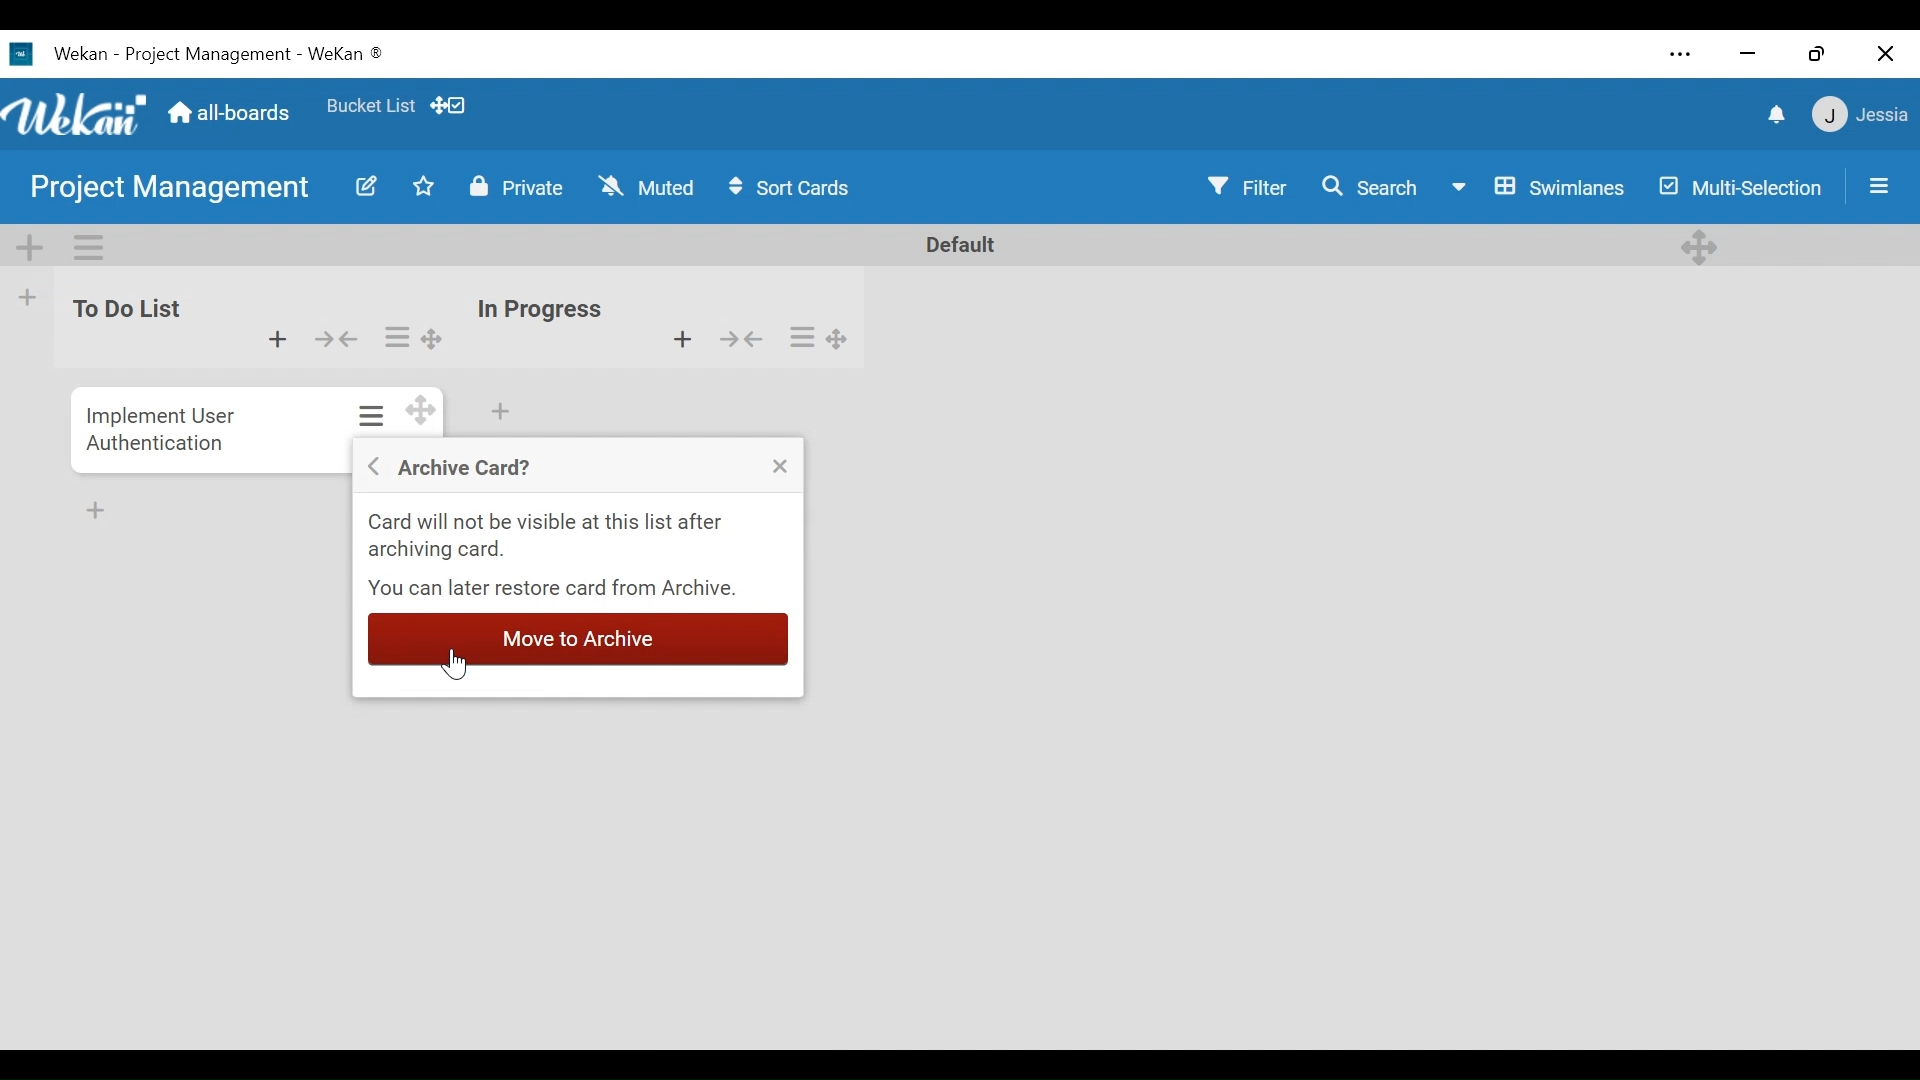  I want to click on Home (all-boars, so click(233, 114).